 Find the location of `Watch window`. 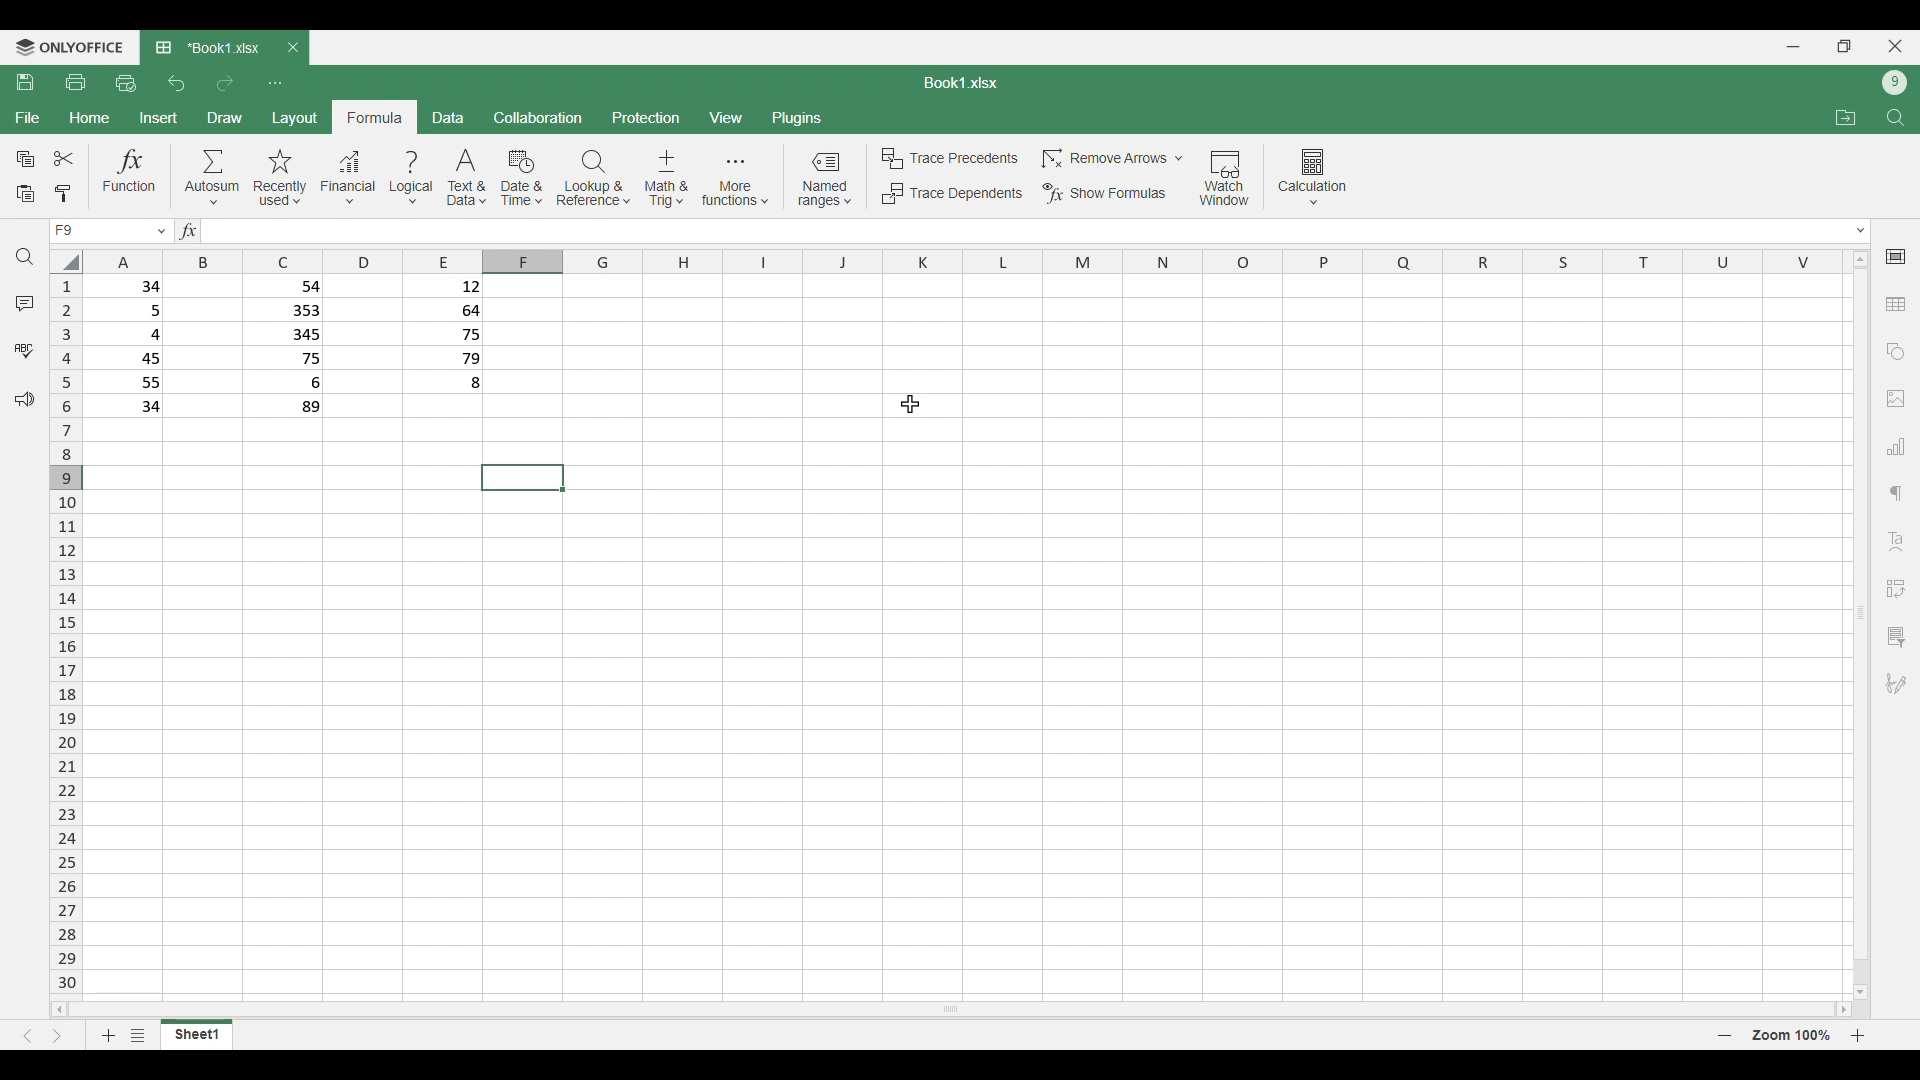

Watch window is located at coordinates (1225, 178).